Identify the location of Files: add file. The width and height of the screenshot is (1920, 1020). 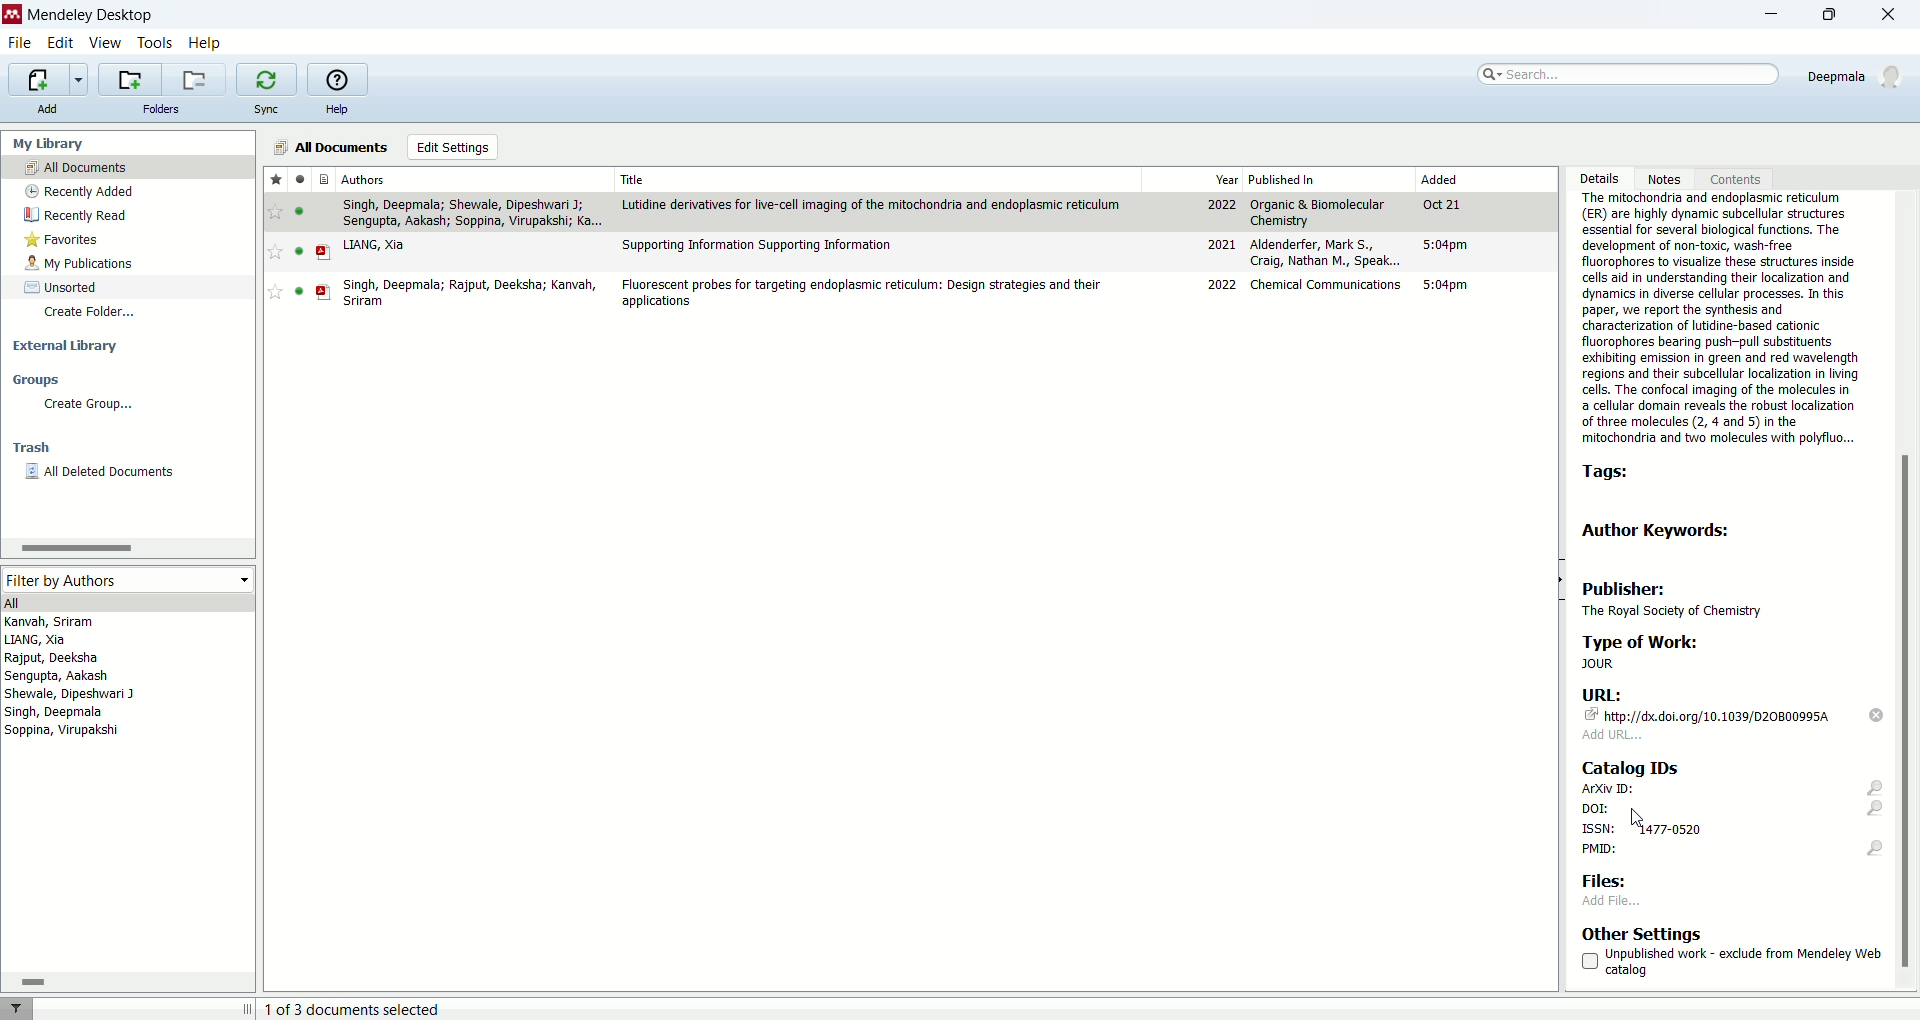
(1616, 889).